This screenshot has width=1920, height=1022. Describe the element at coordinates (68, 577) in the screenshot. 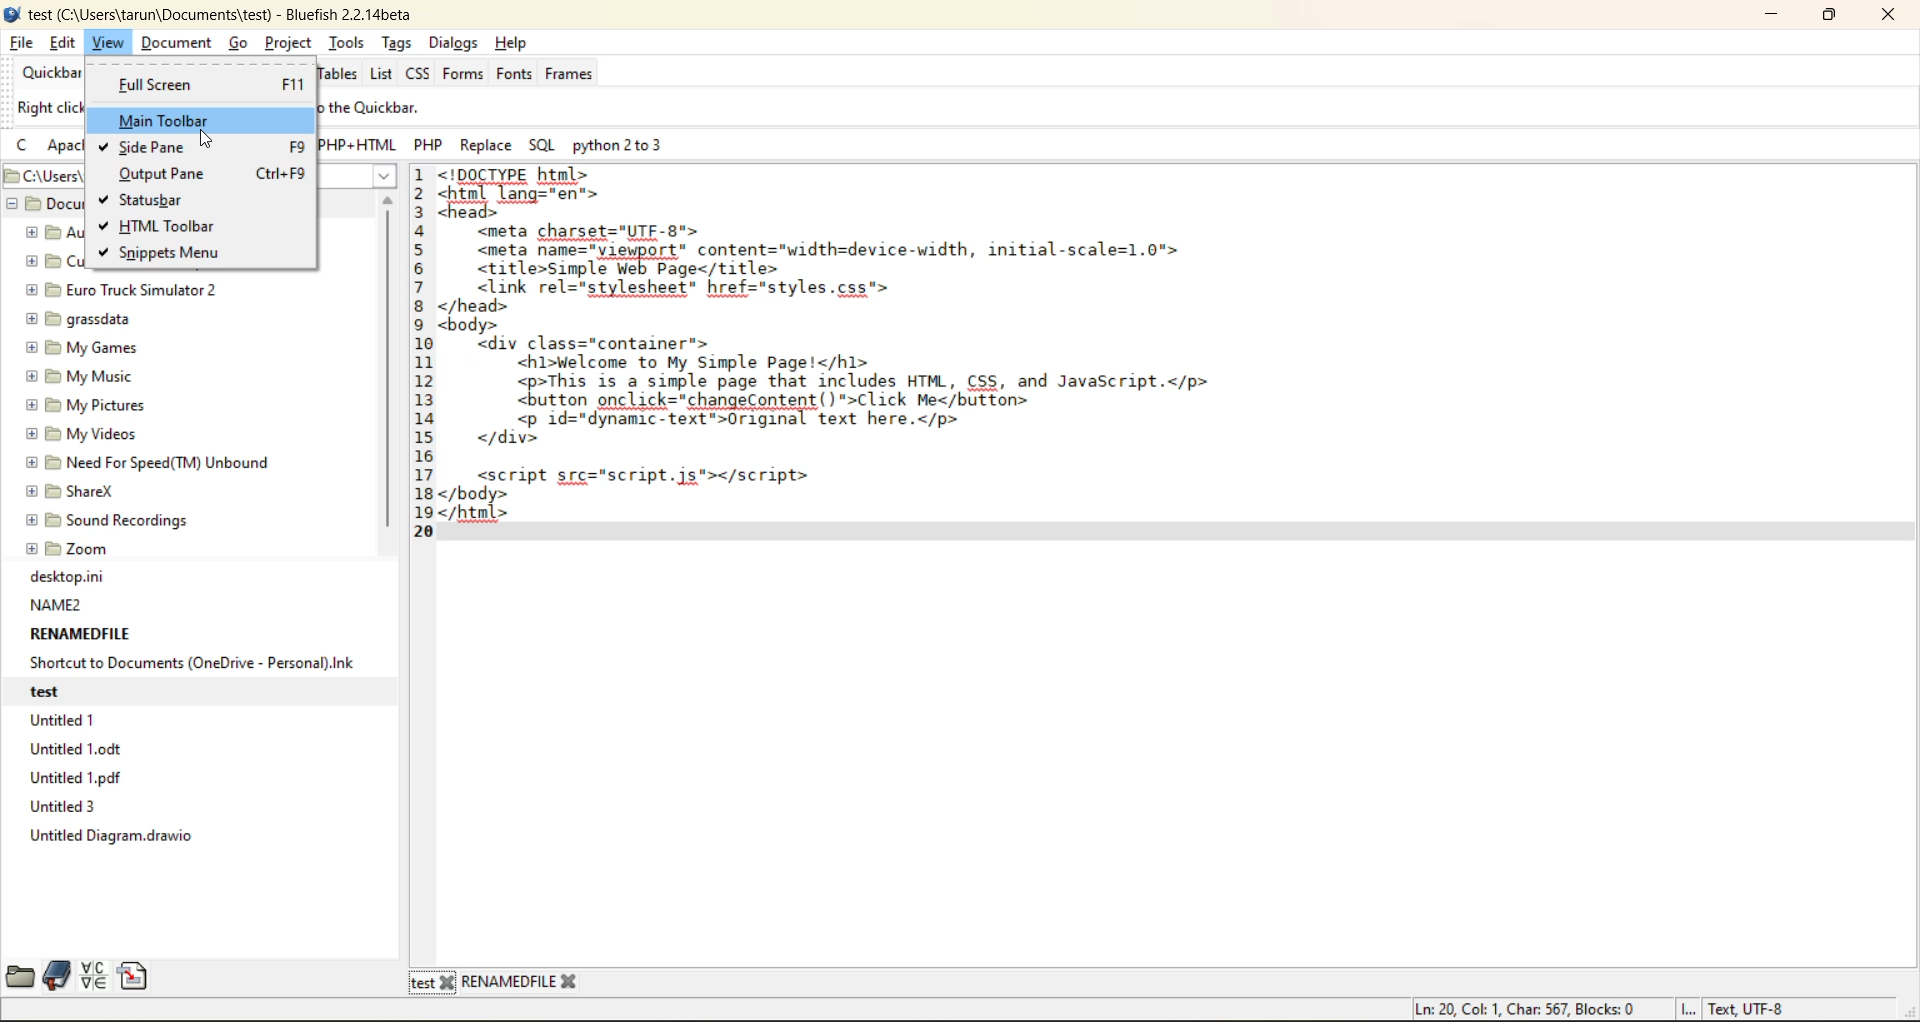

I see `desktop.ini` at that location.